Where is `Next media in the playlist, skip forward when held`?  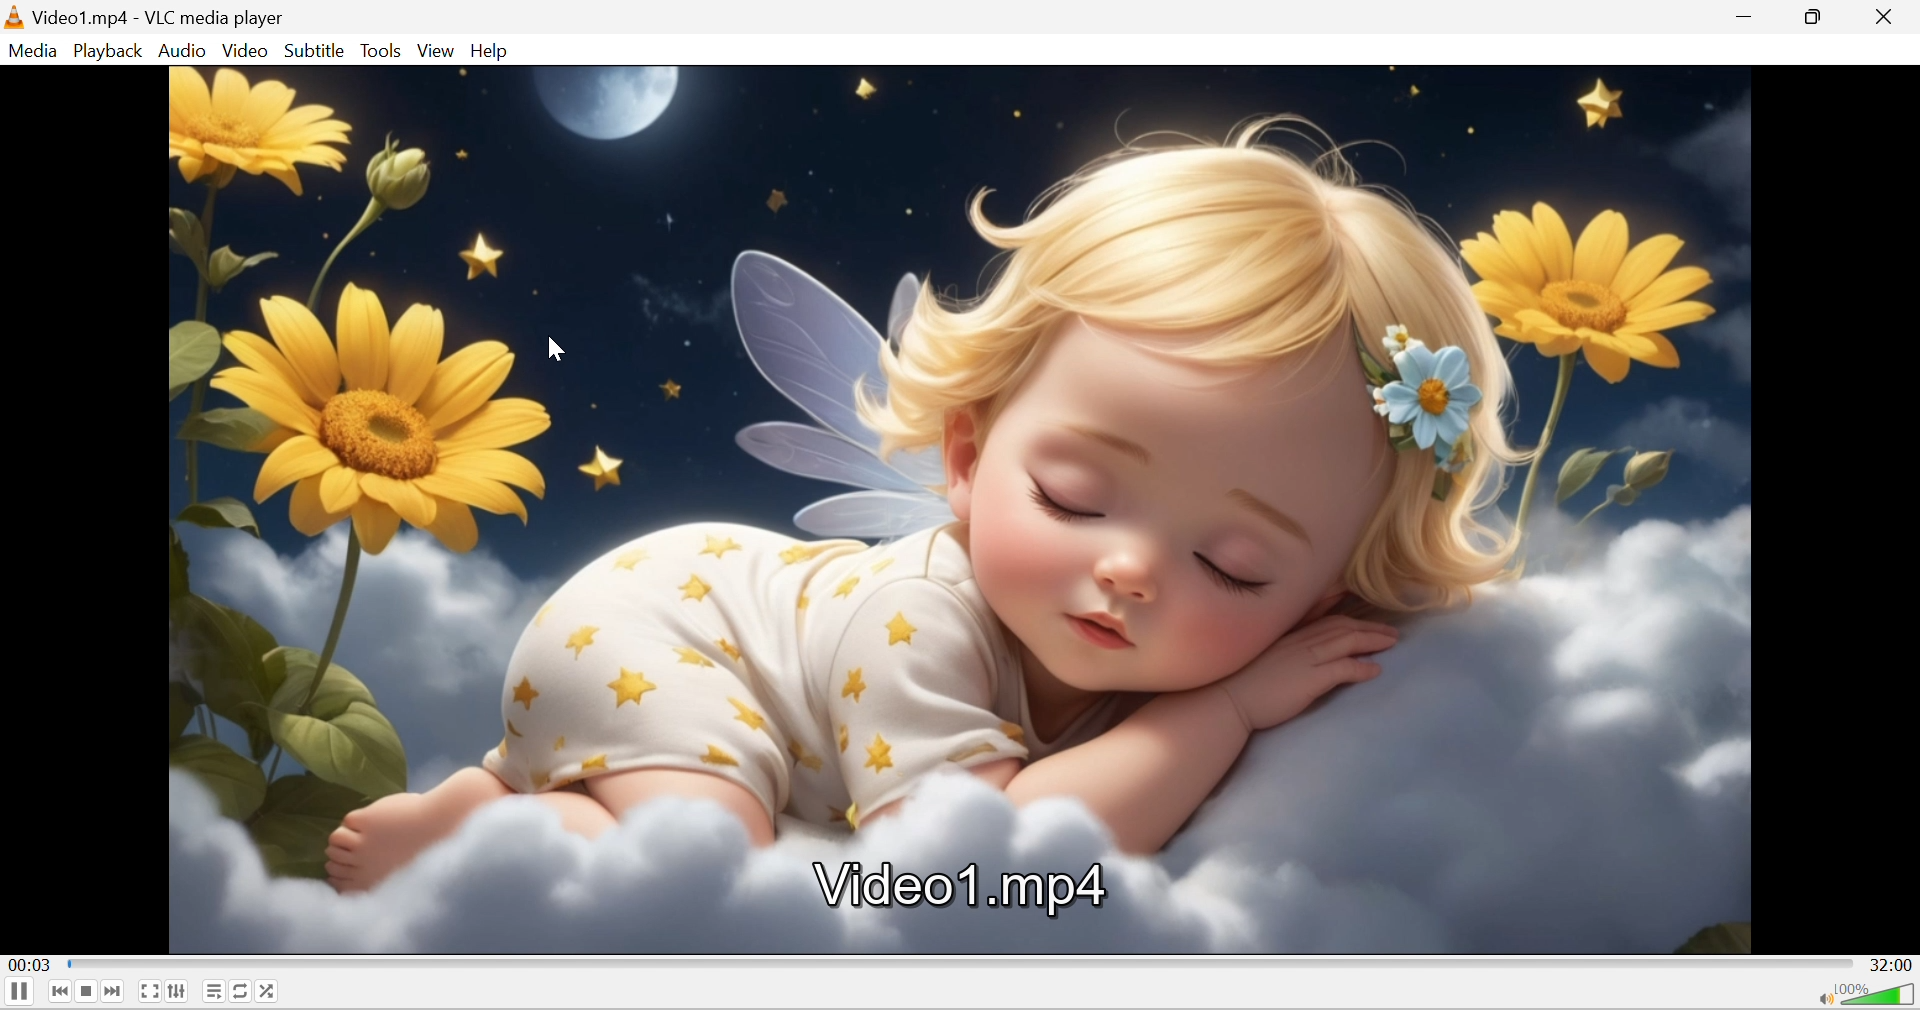 Next media in the playlist, skip forward when held is located at coordinates (114, 990).